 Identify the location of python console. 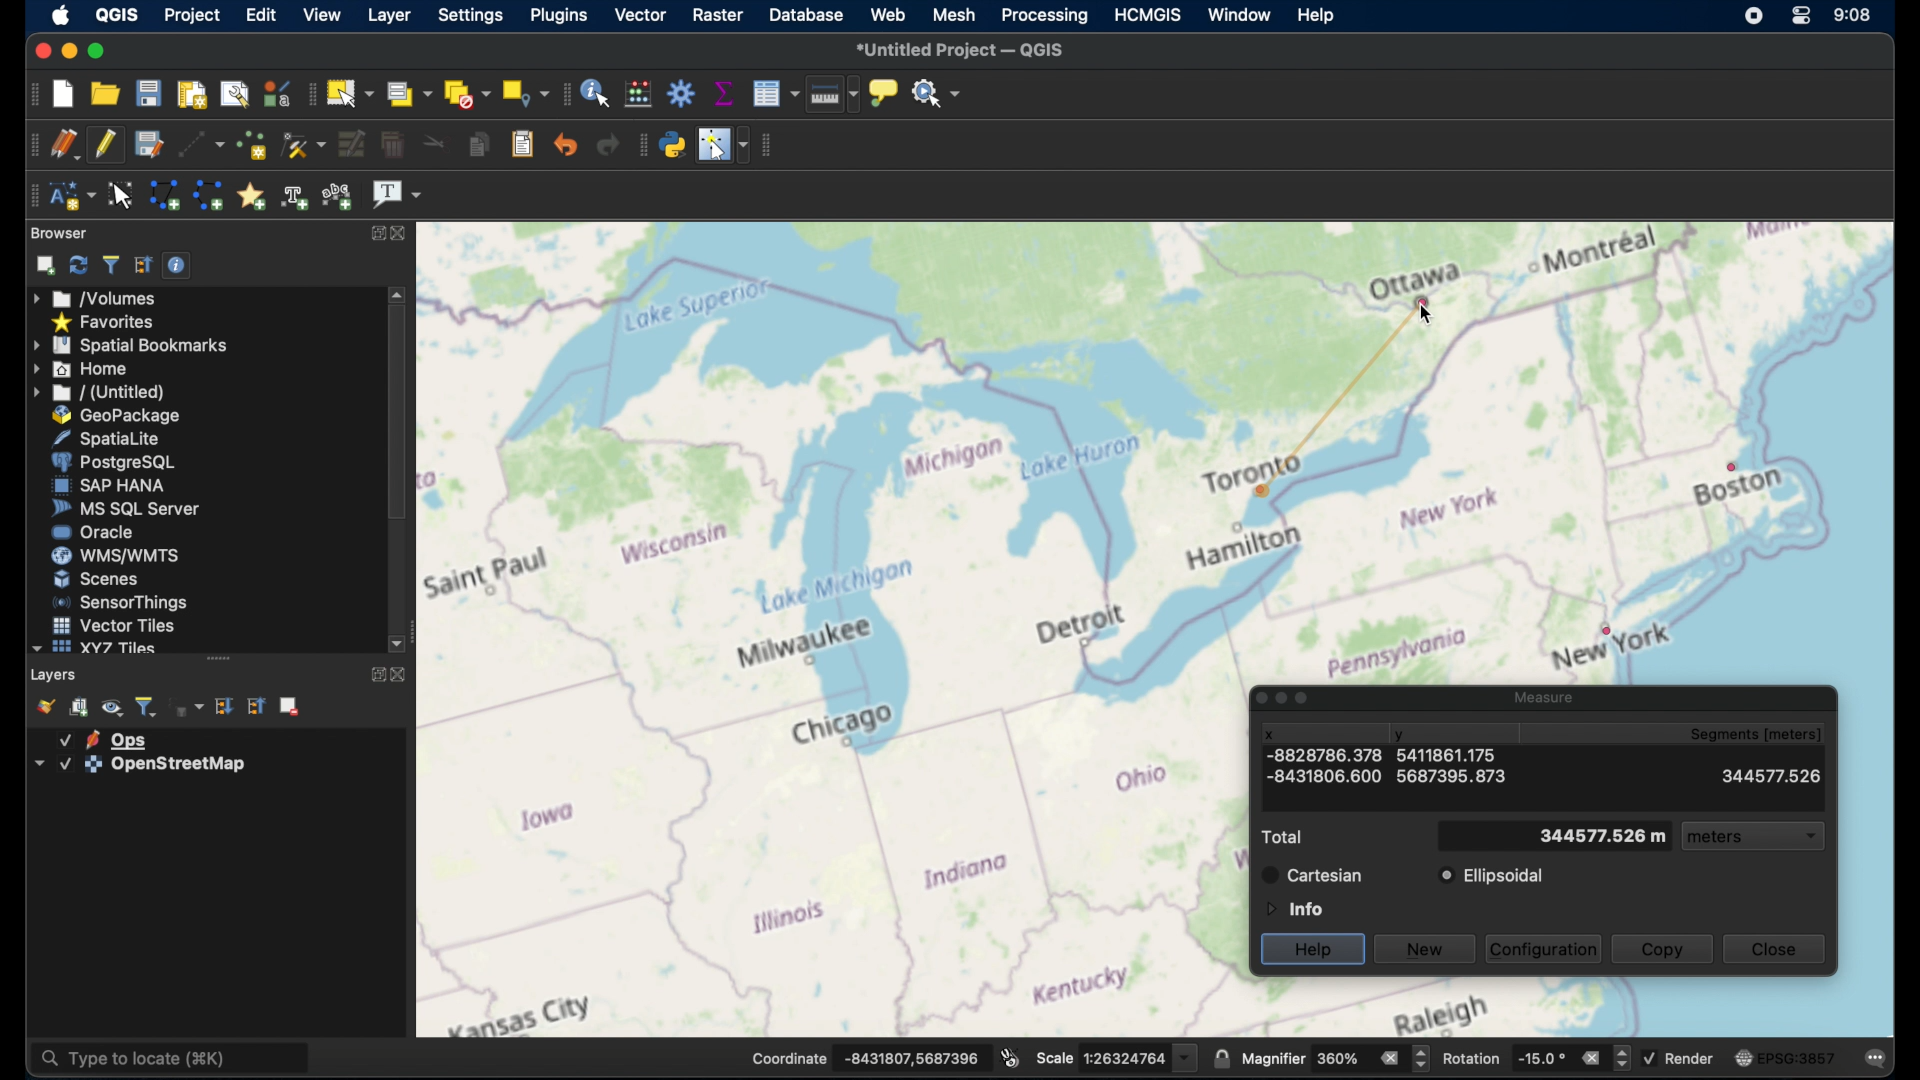
(673, 142).